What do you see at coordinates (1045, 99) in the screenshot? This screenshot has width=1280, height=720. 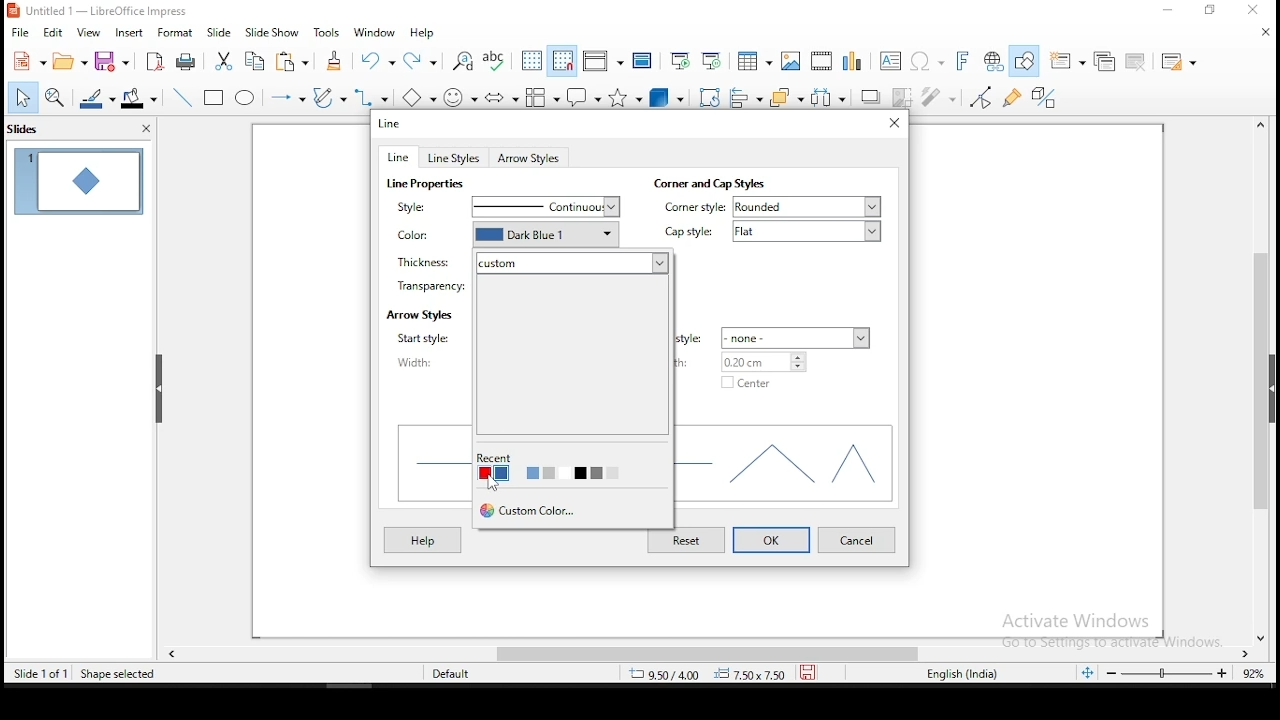 I see `toggle extrusion` at bounding box center [1045, 99].